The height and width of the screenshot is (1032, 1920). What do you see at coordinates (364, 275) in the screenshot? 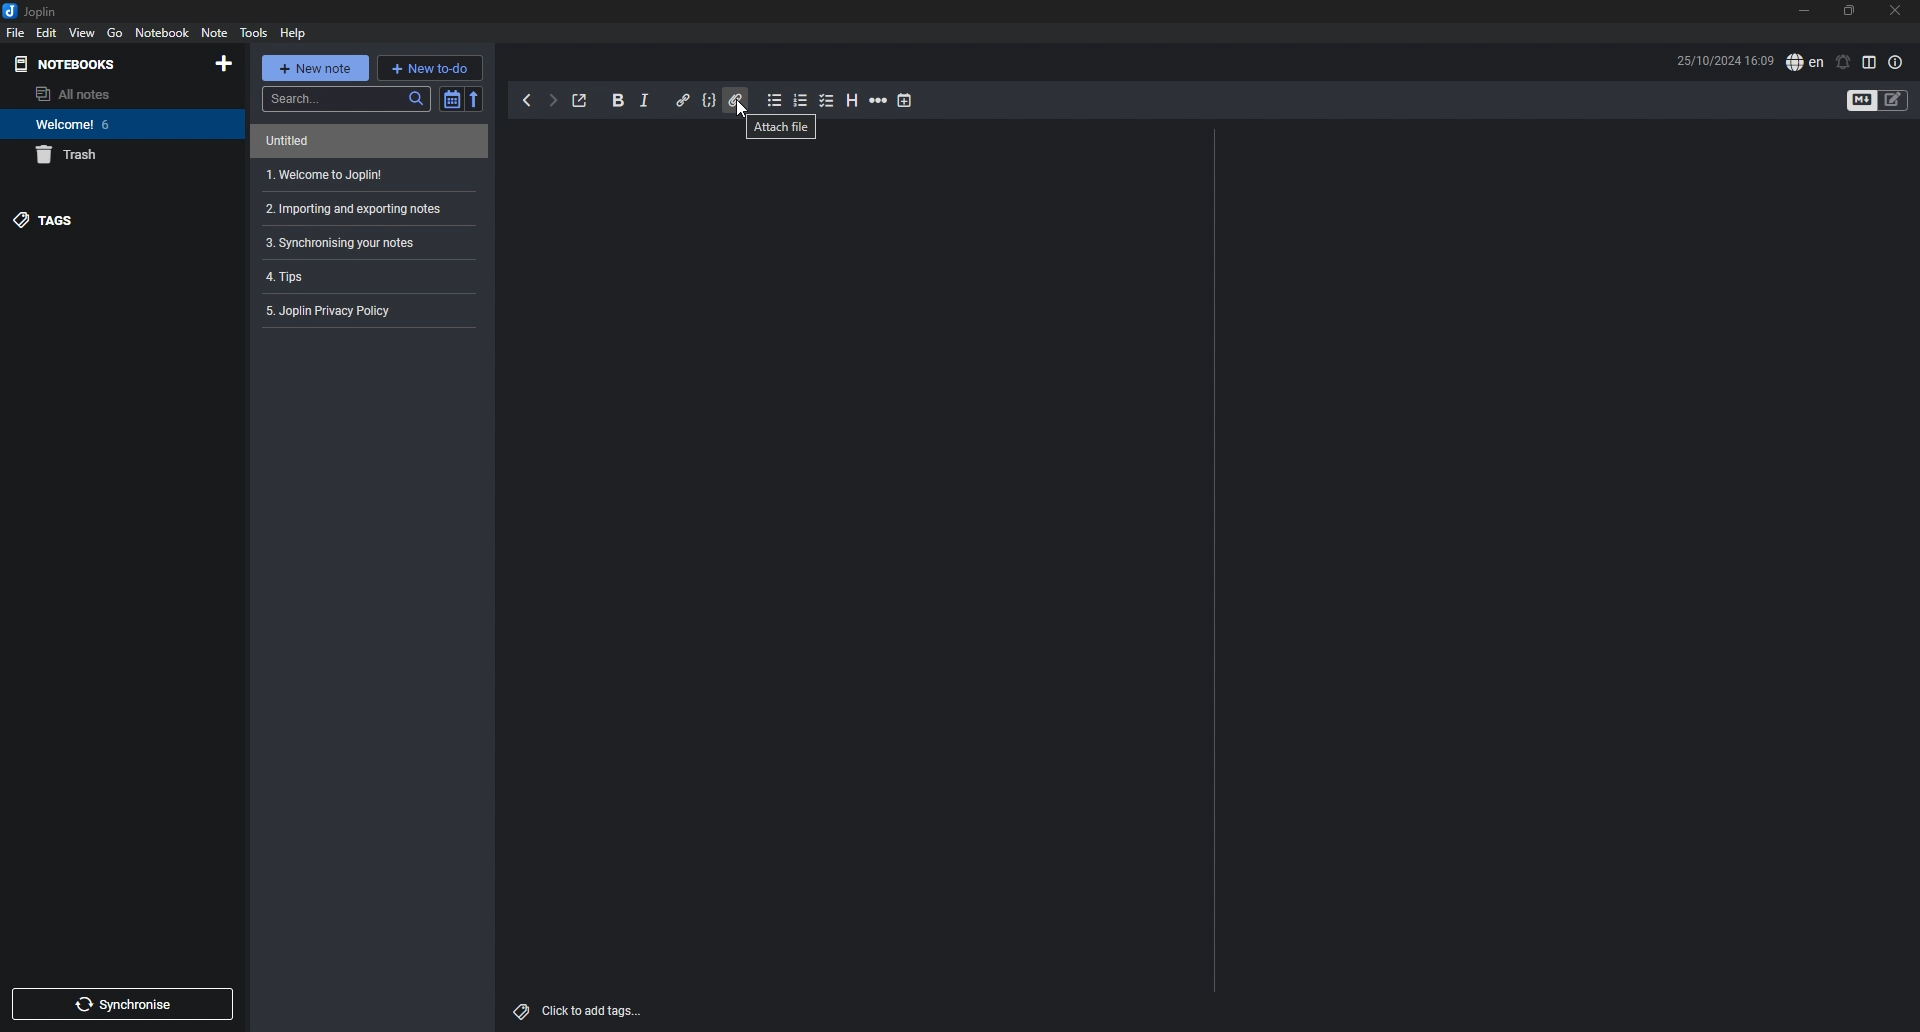
I see `4. Tips` at bounding box center [364, 275].